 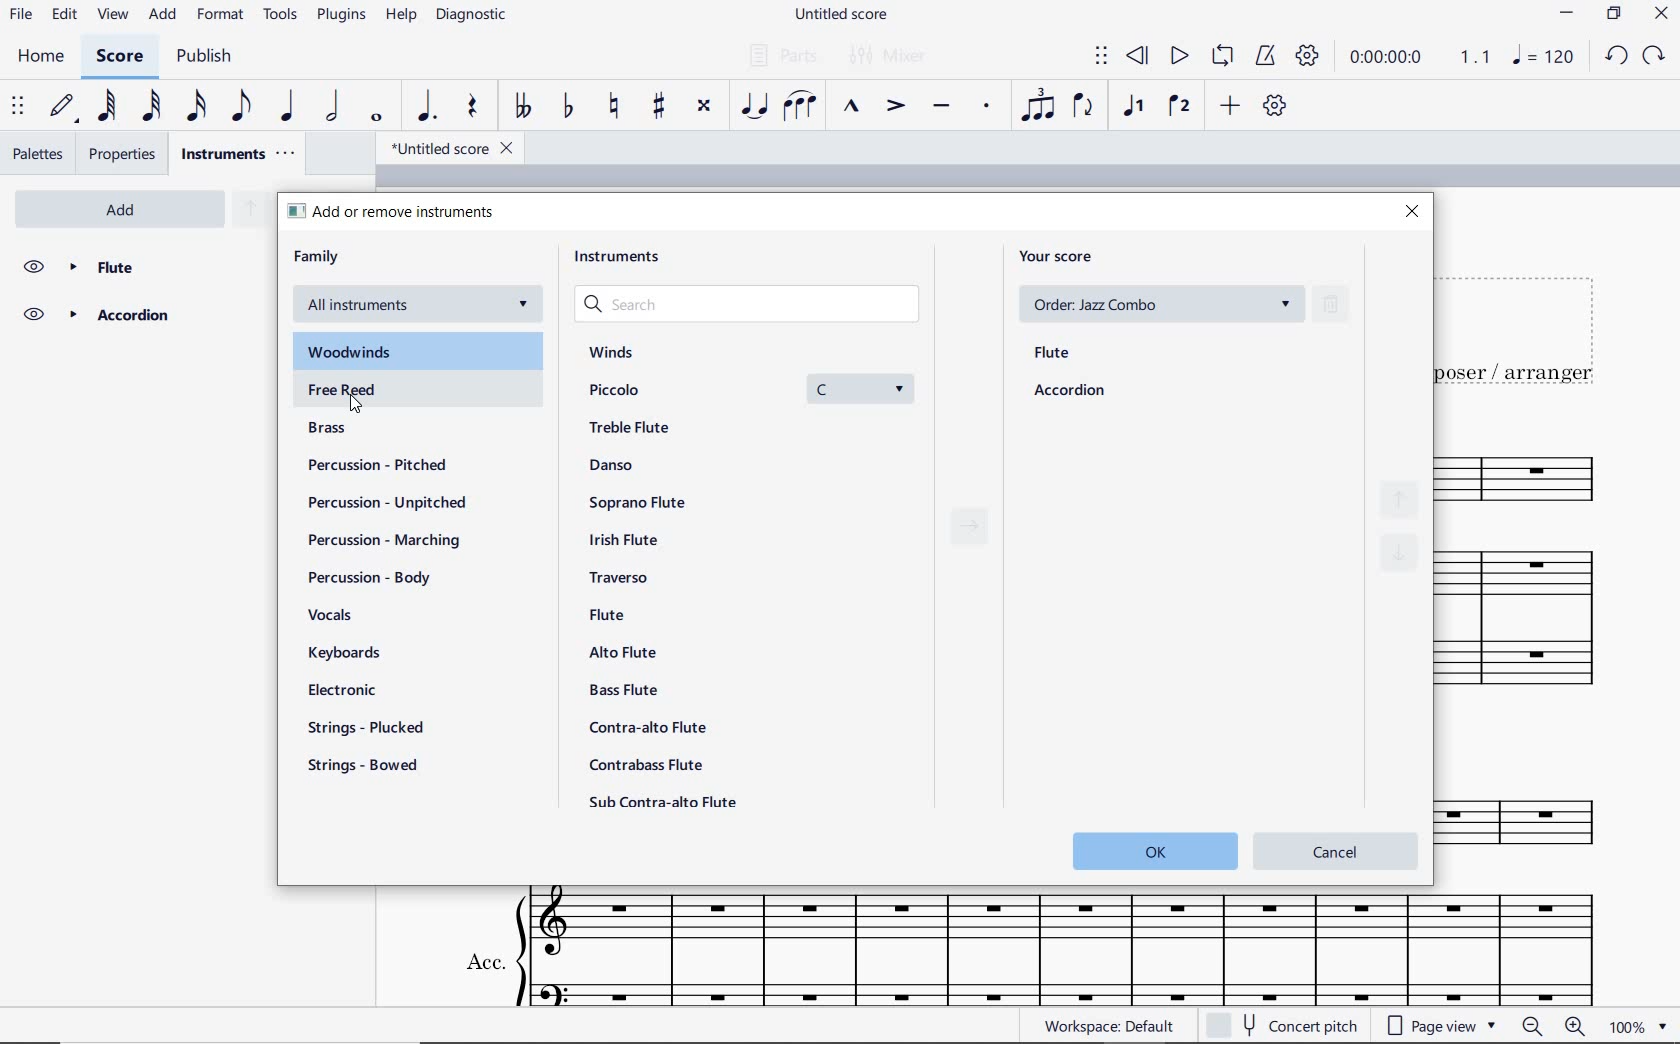 I want to click on Alto flute, so click(x=622, y=654).